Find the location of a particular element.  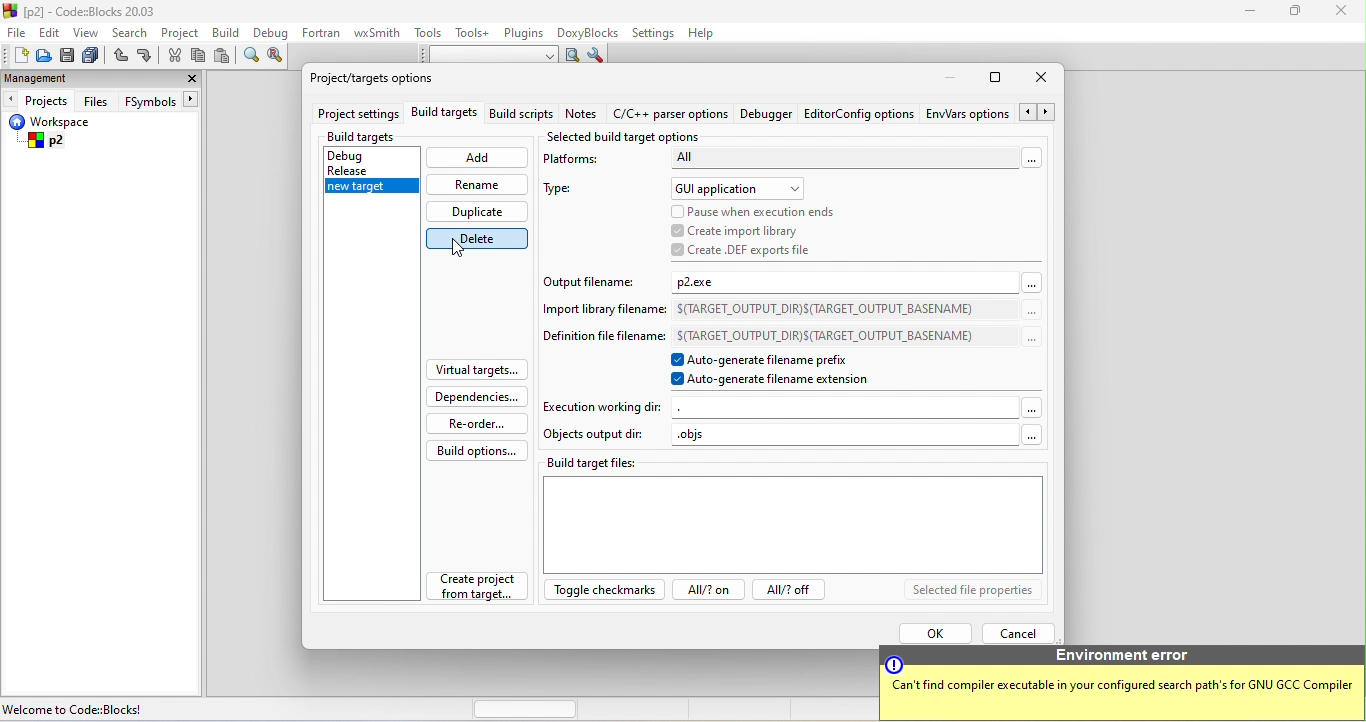

file is located at coordinates (15, 32).